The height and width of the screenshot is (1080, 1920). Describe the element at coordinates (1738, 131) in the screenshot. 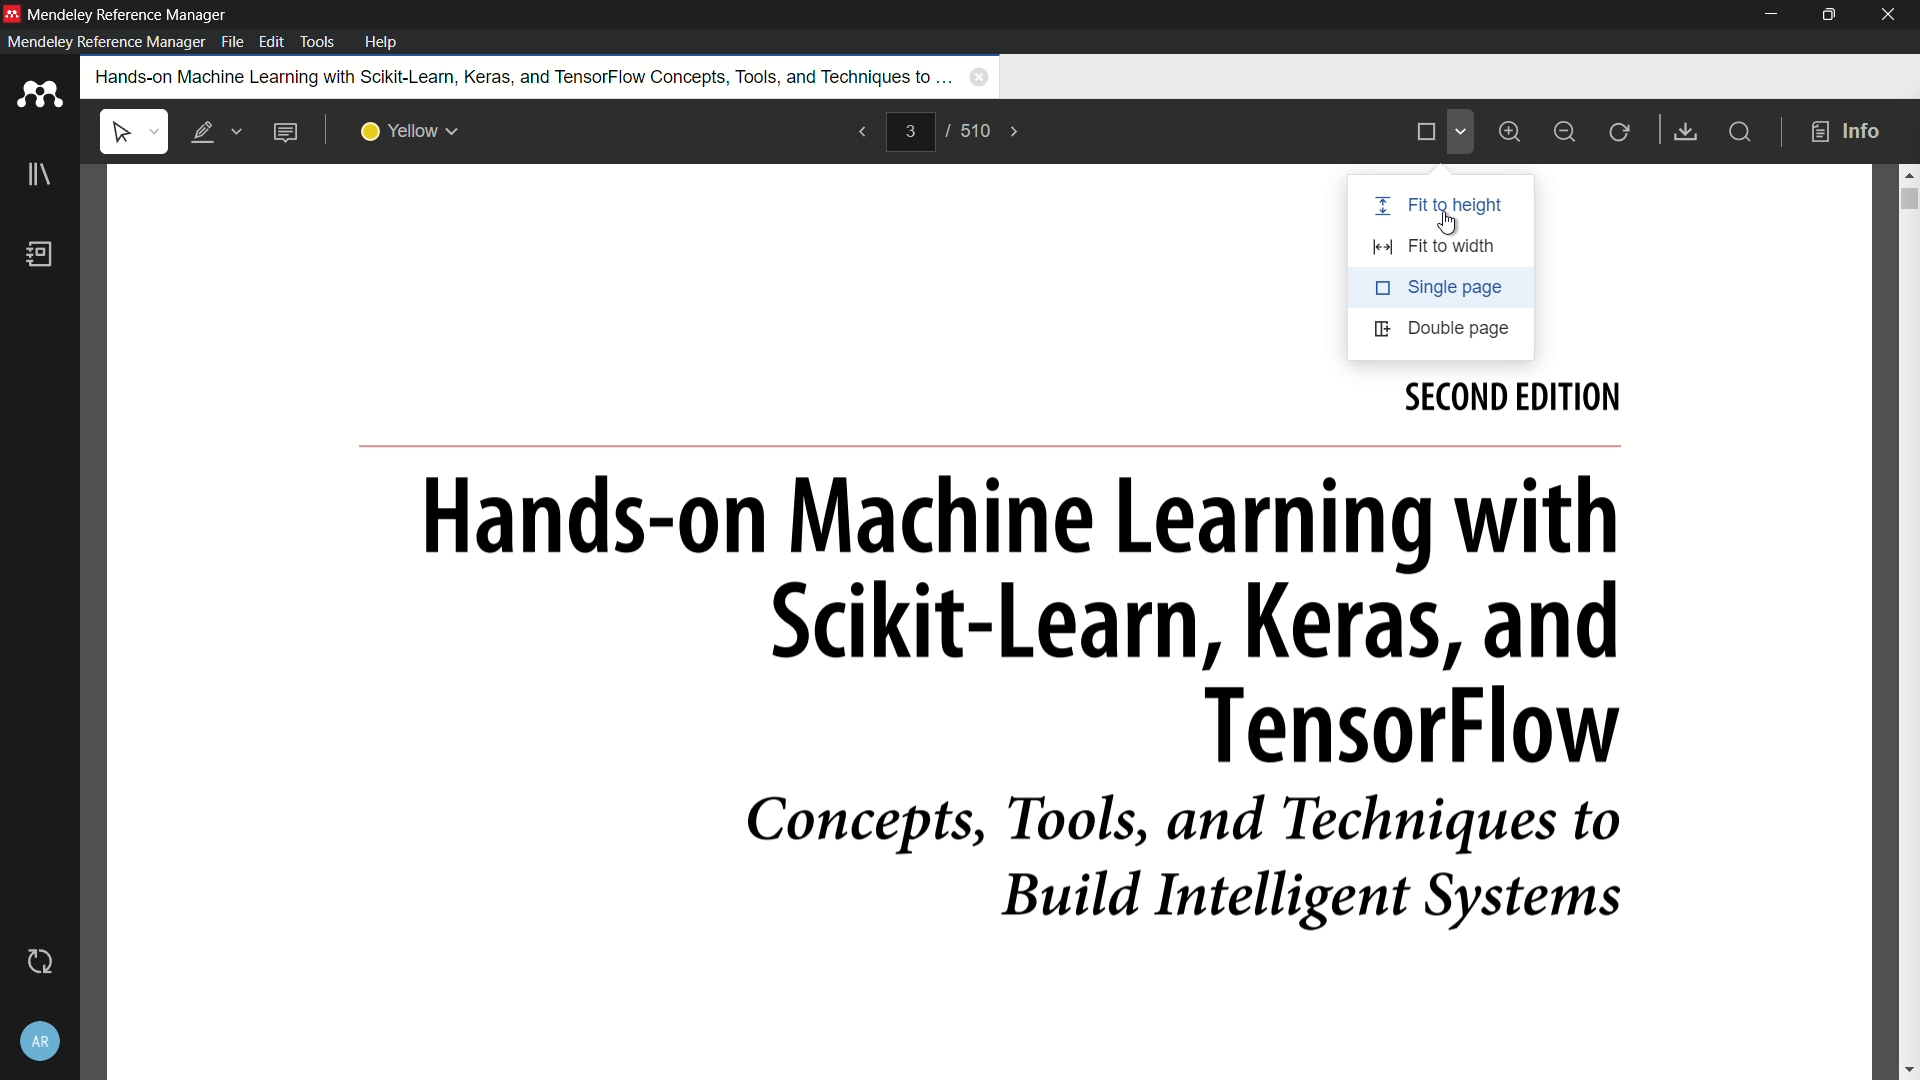

I see `find` at that location.